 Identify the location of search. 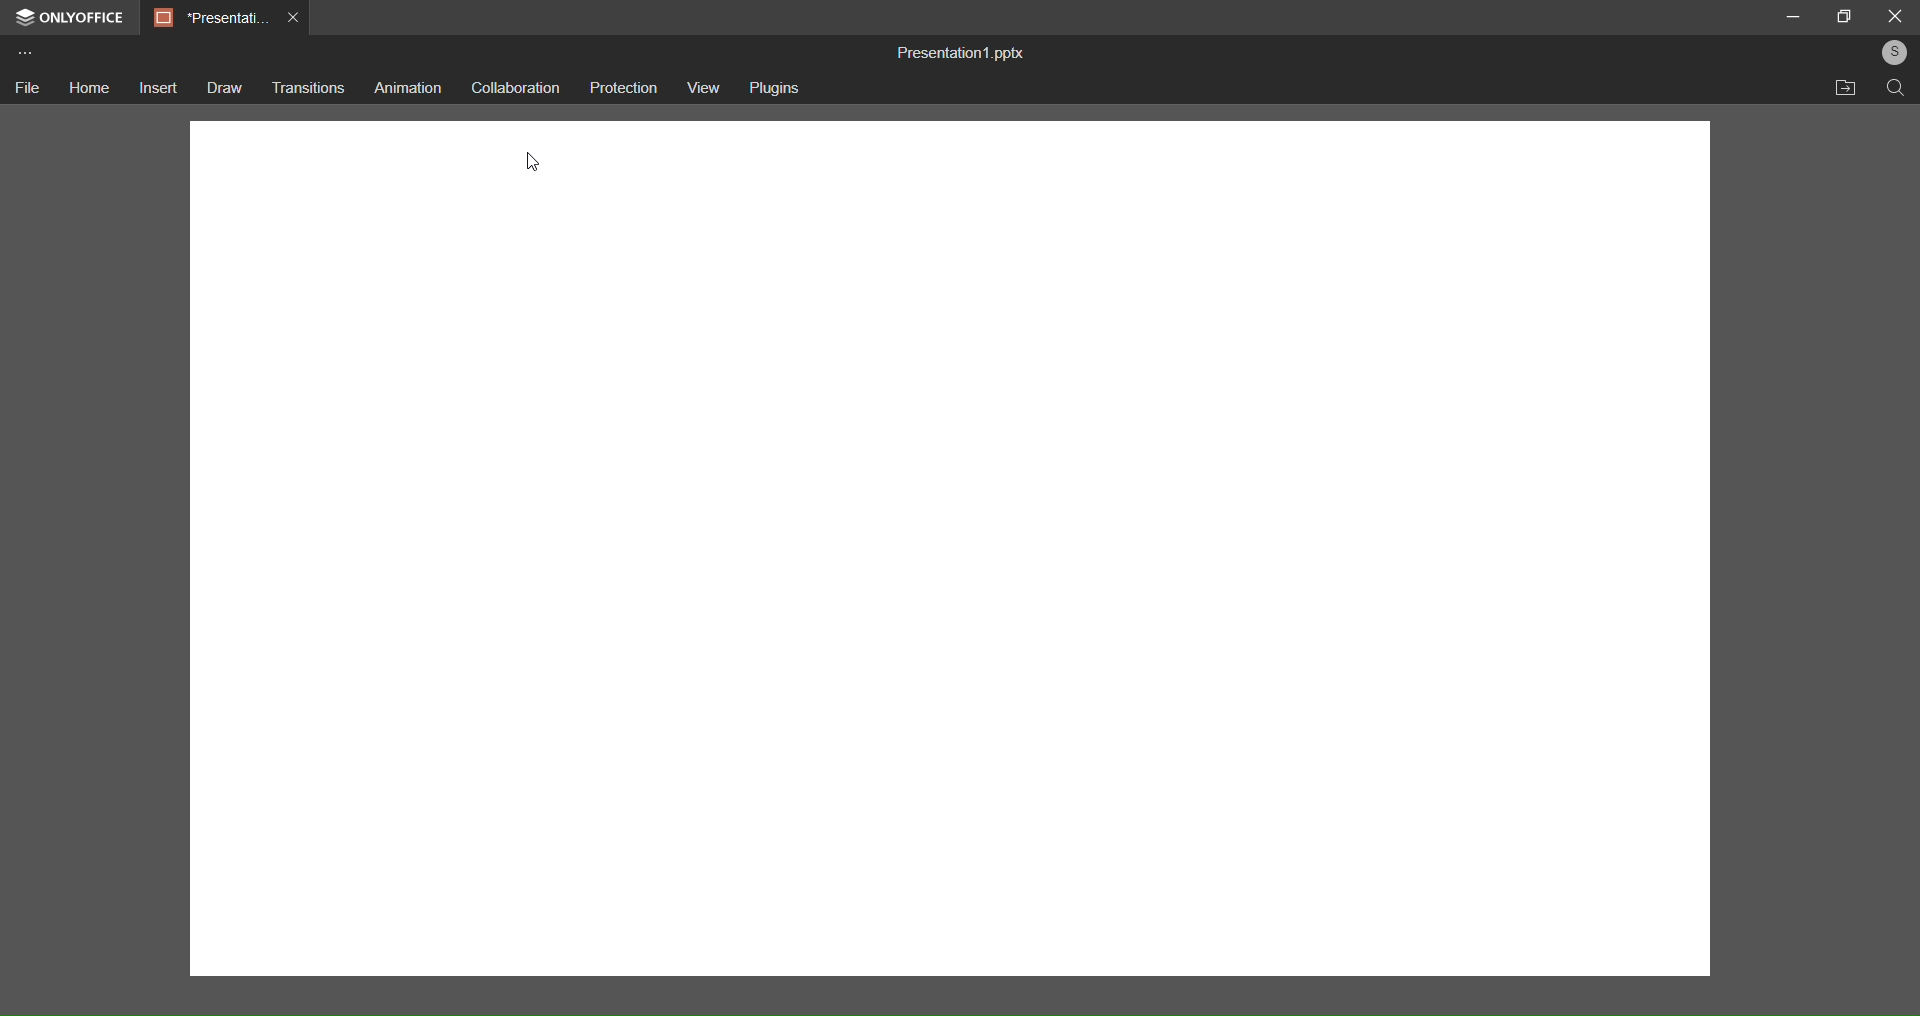
(1892, 89).